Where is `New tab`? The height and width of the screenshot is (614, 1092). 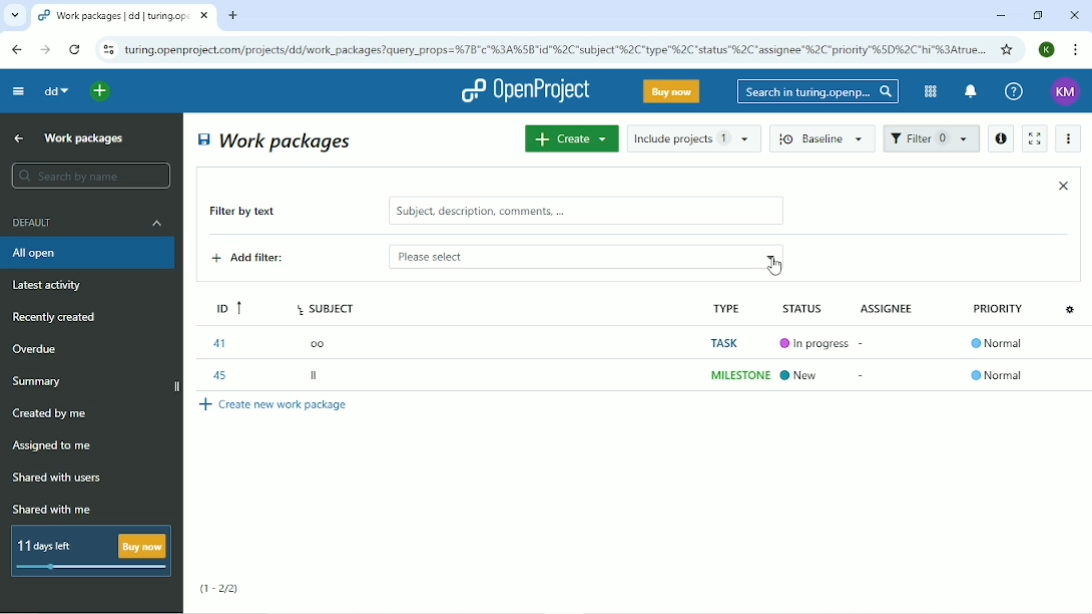
New tab is located at coordinates (233, 16).